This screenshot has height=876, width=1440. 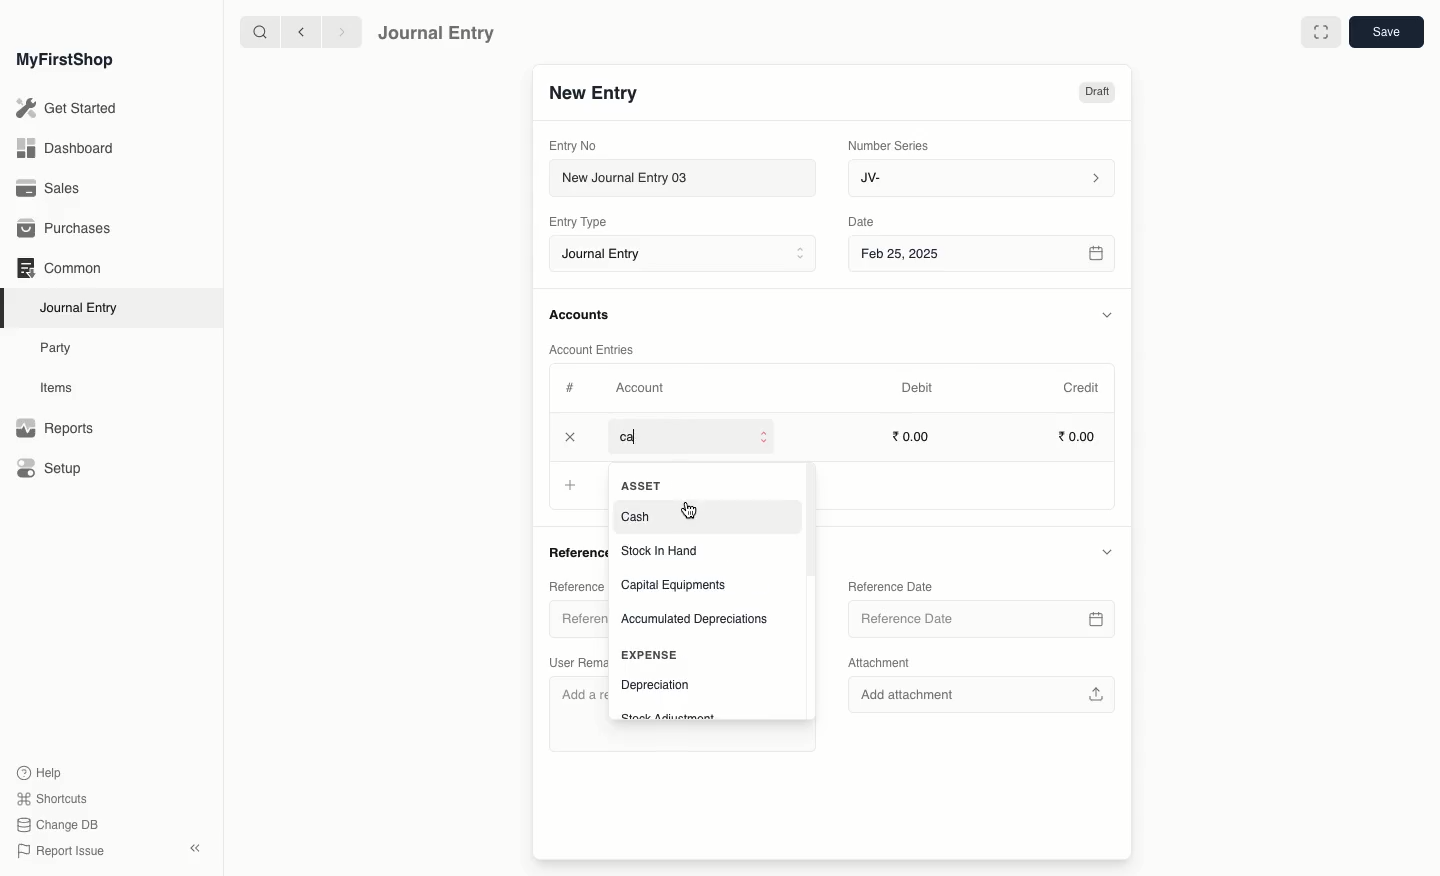 I want to click on Credit, so click(x=1080, y=386).